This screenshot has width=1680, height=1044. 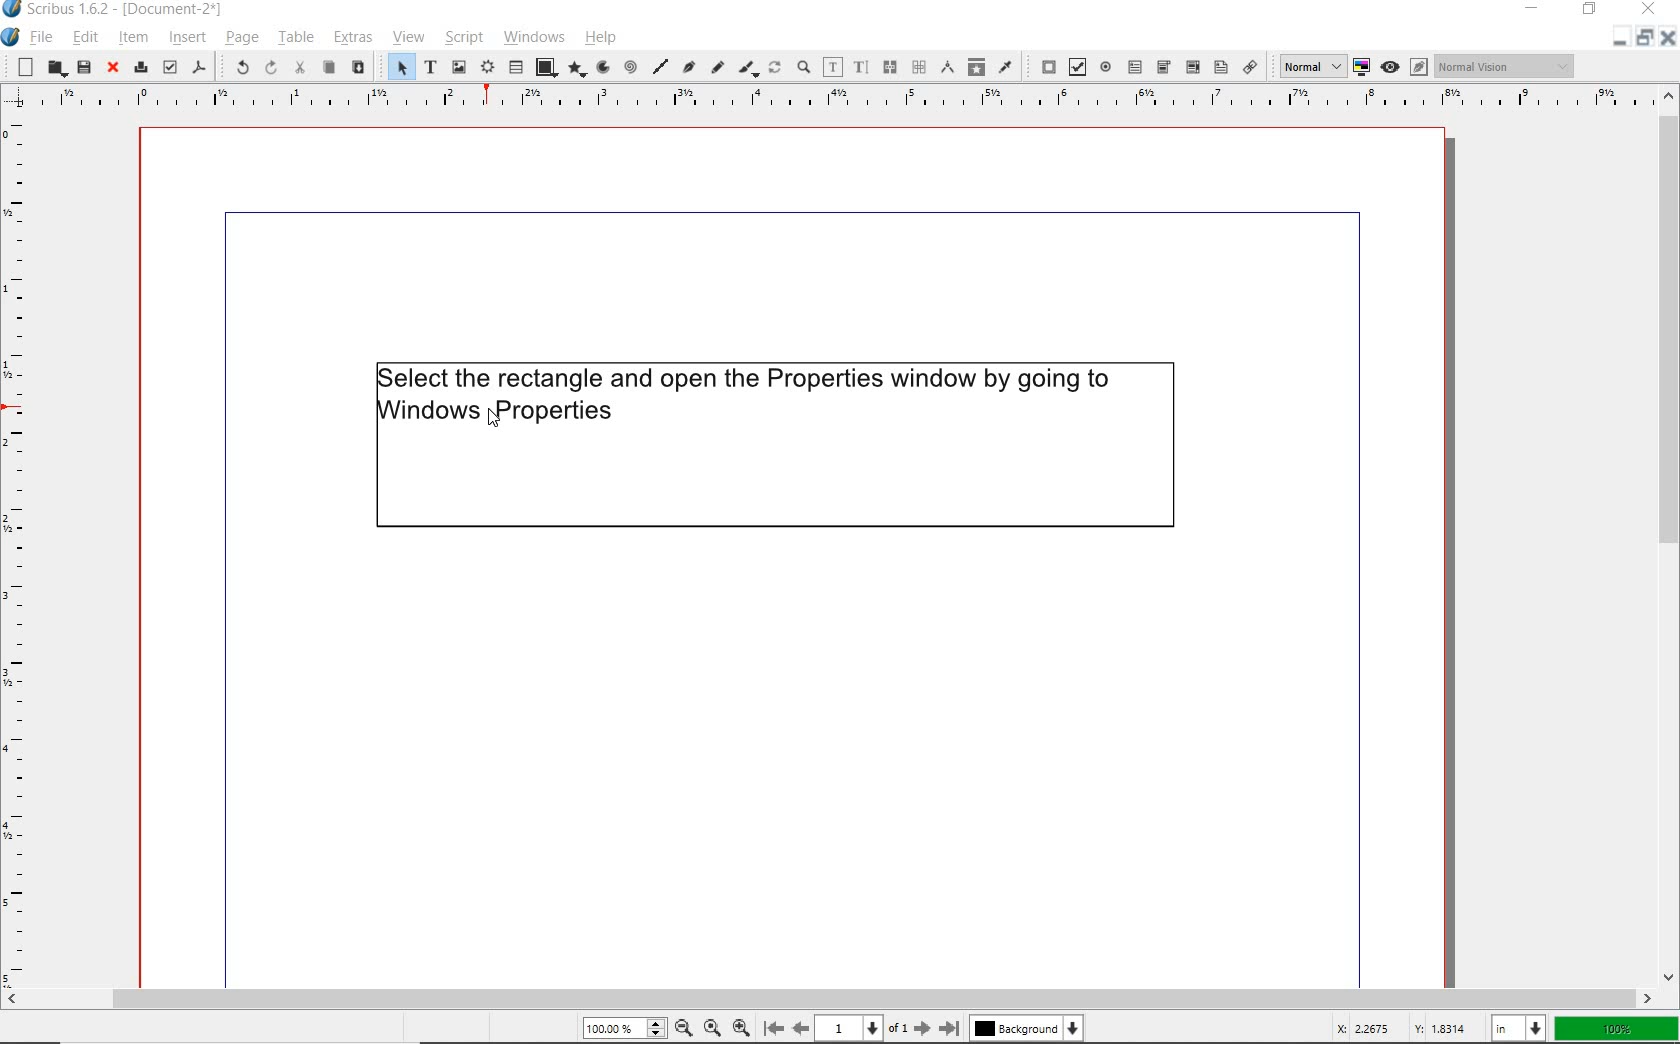 What do you see at coordinates (356, 39) in the screenshot?
I see `extras` at bounding box center [356, 39].